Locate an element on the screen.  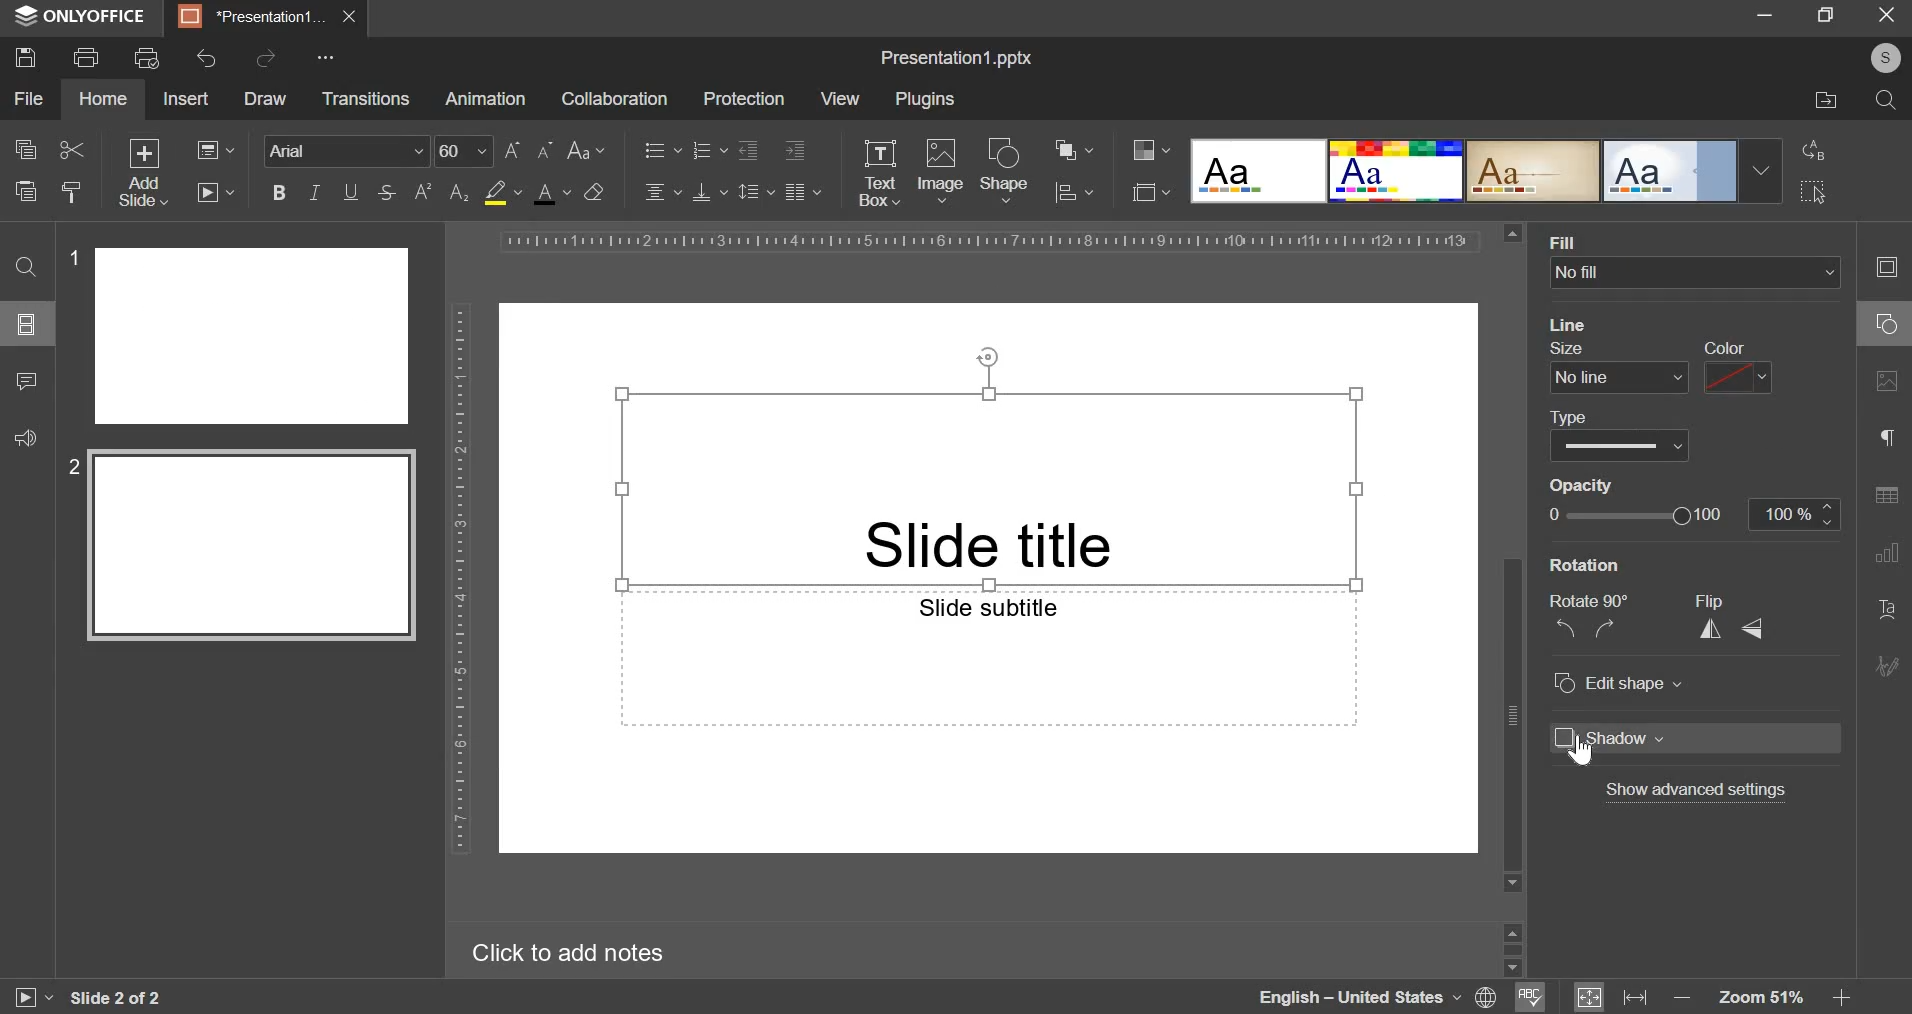
slide settings is located at coordinates (1892, 267).